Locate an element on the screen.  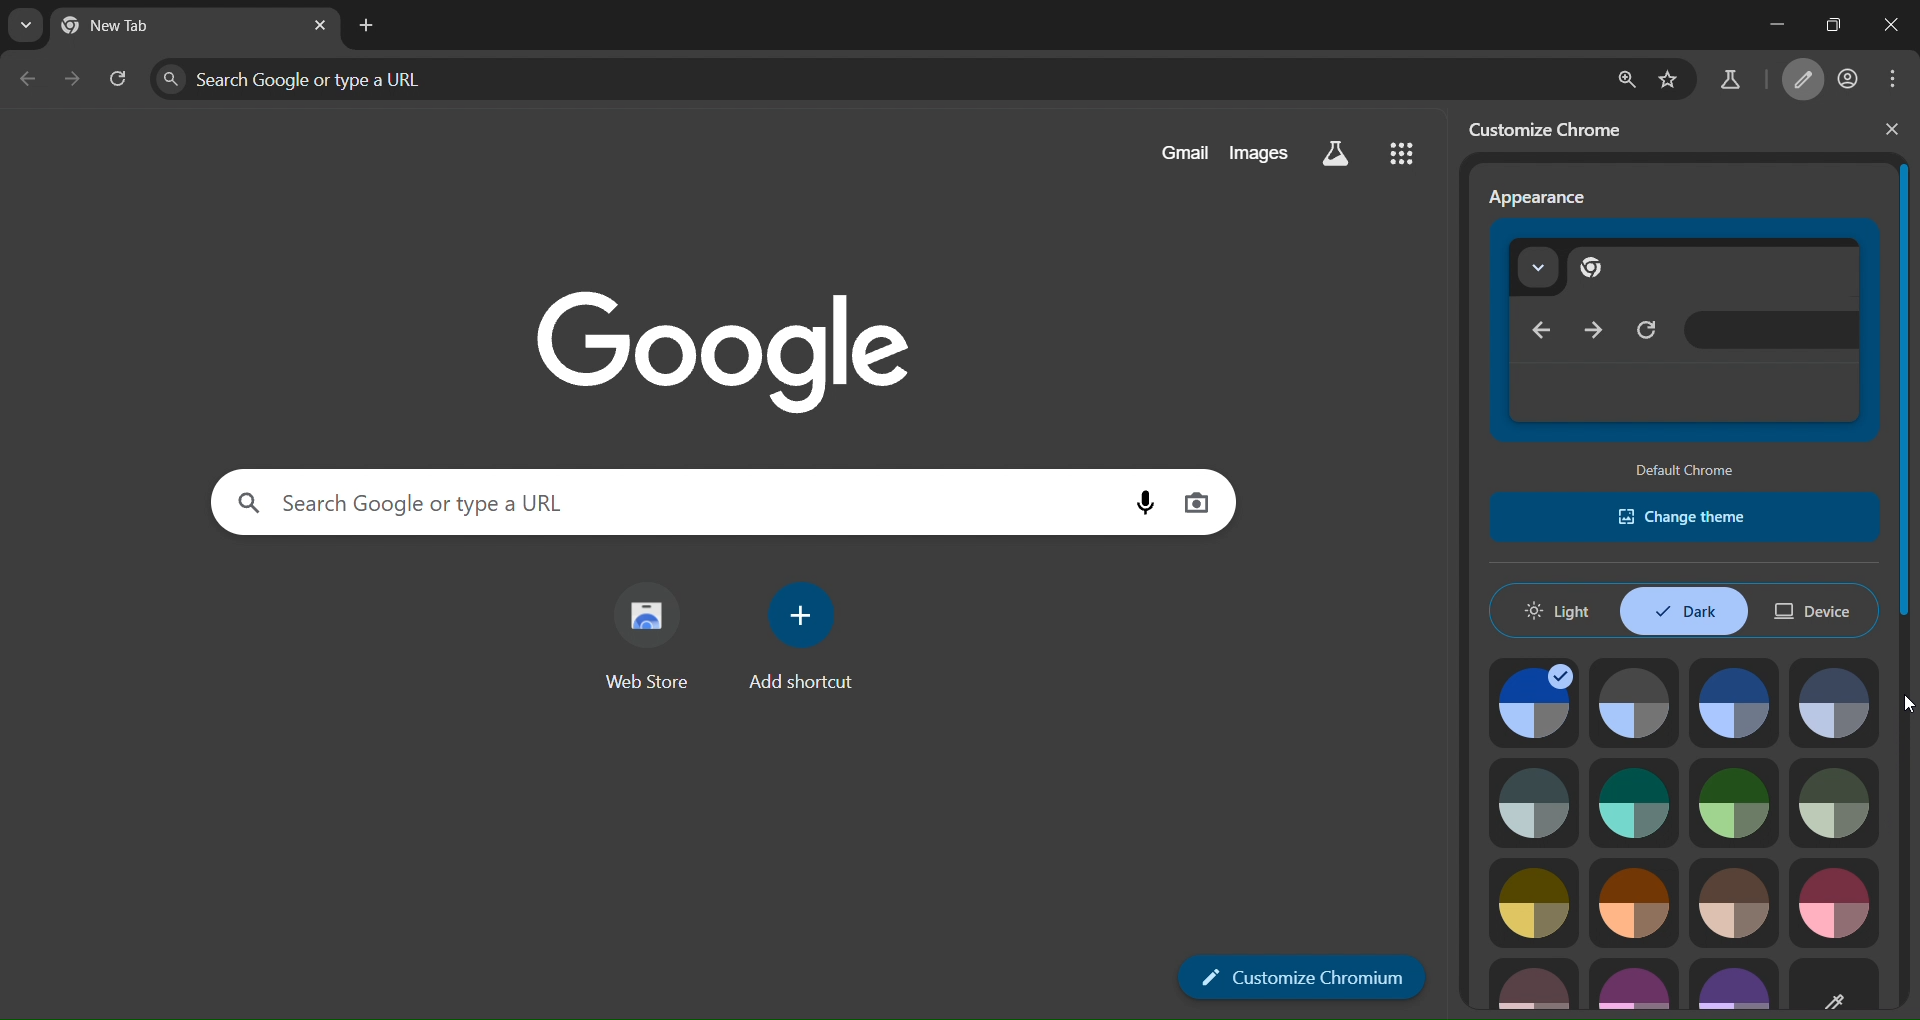
add shortcut is located at coordinates (805, 636).